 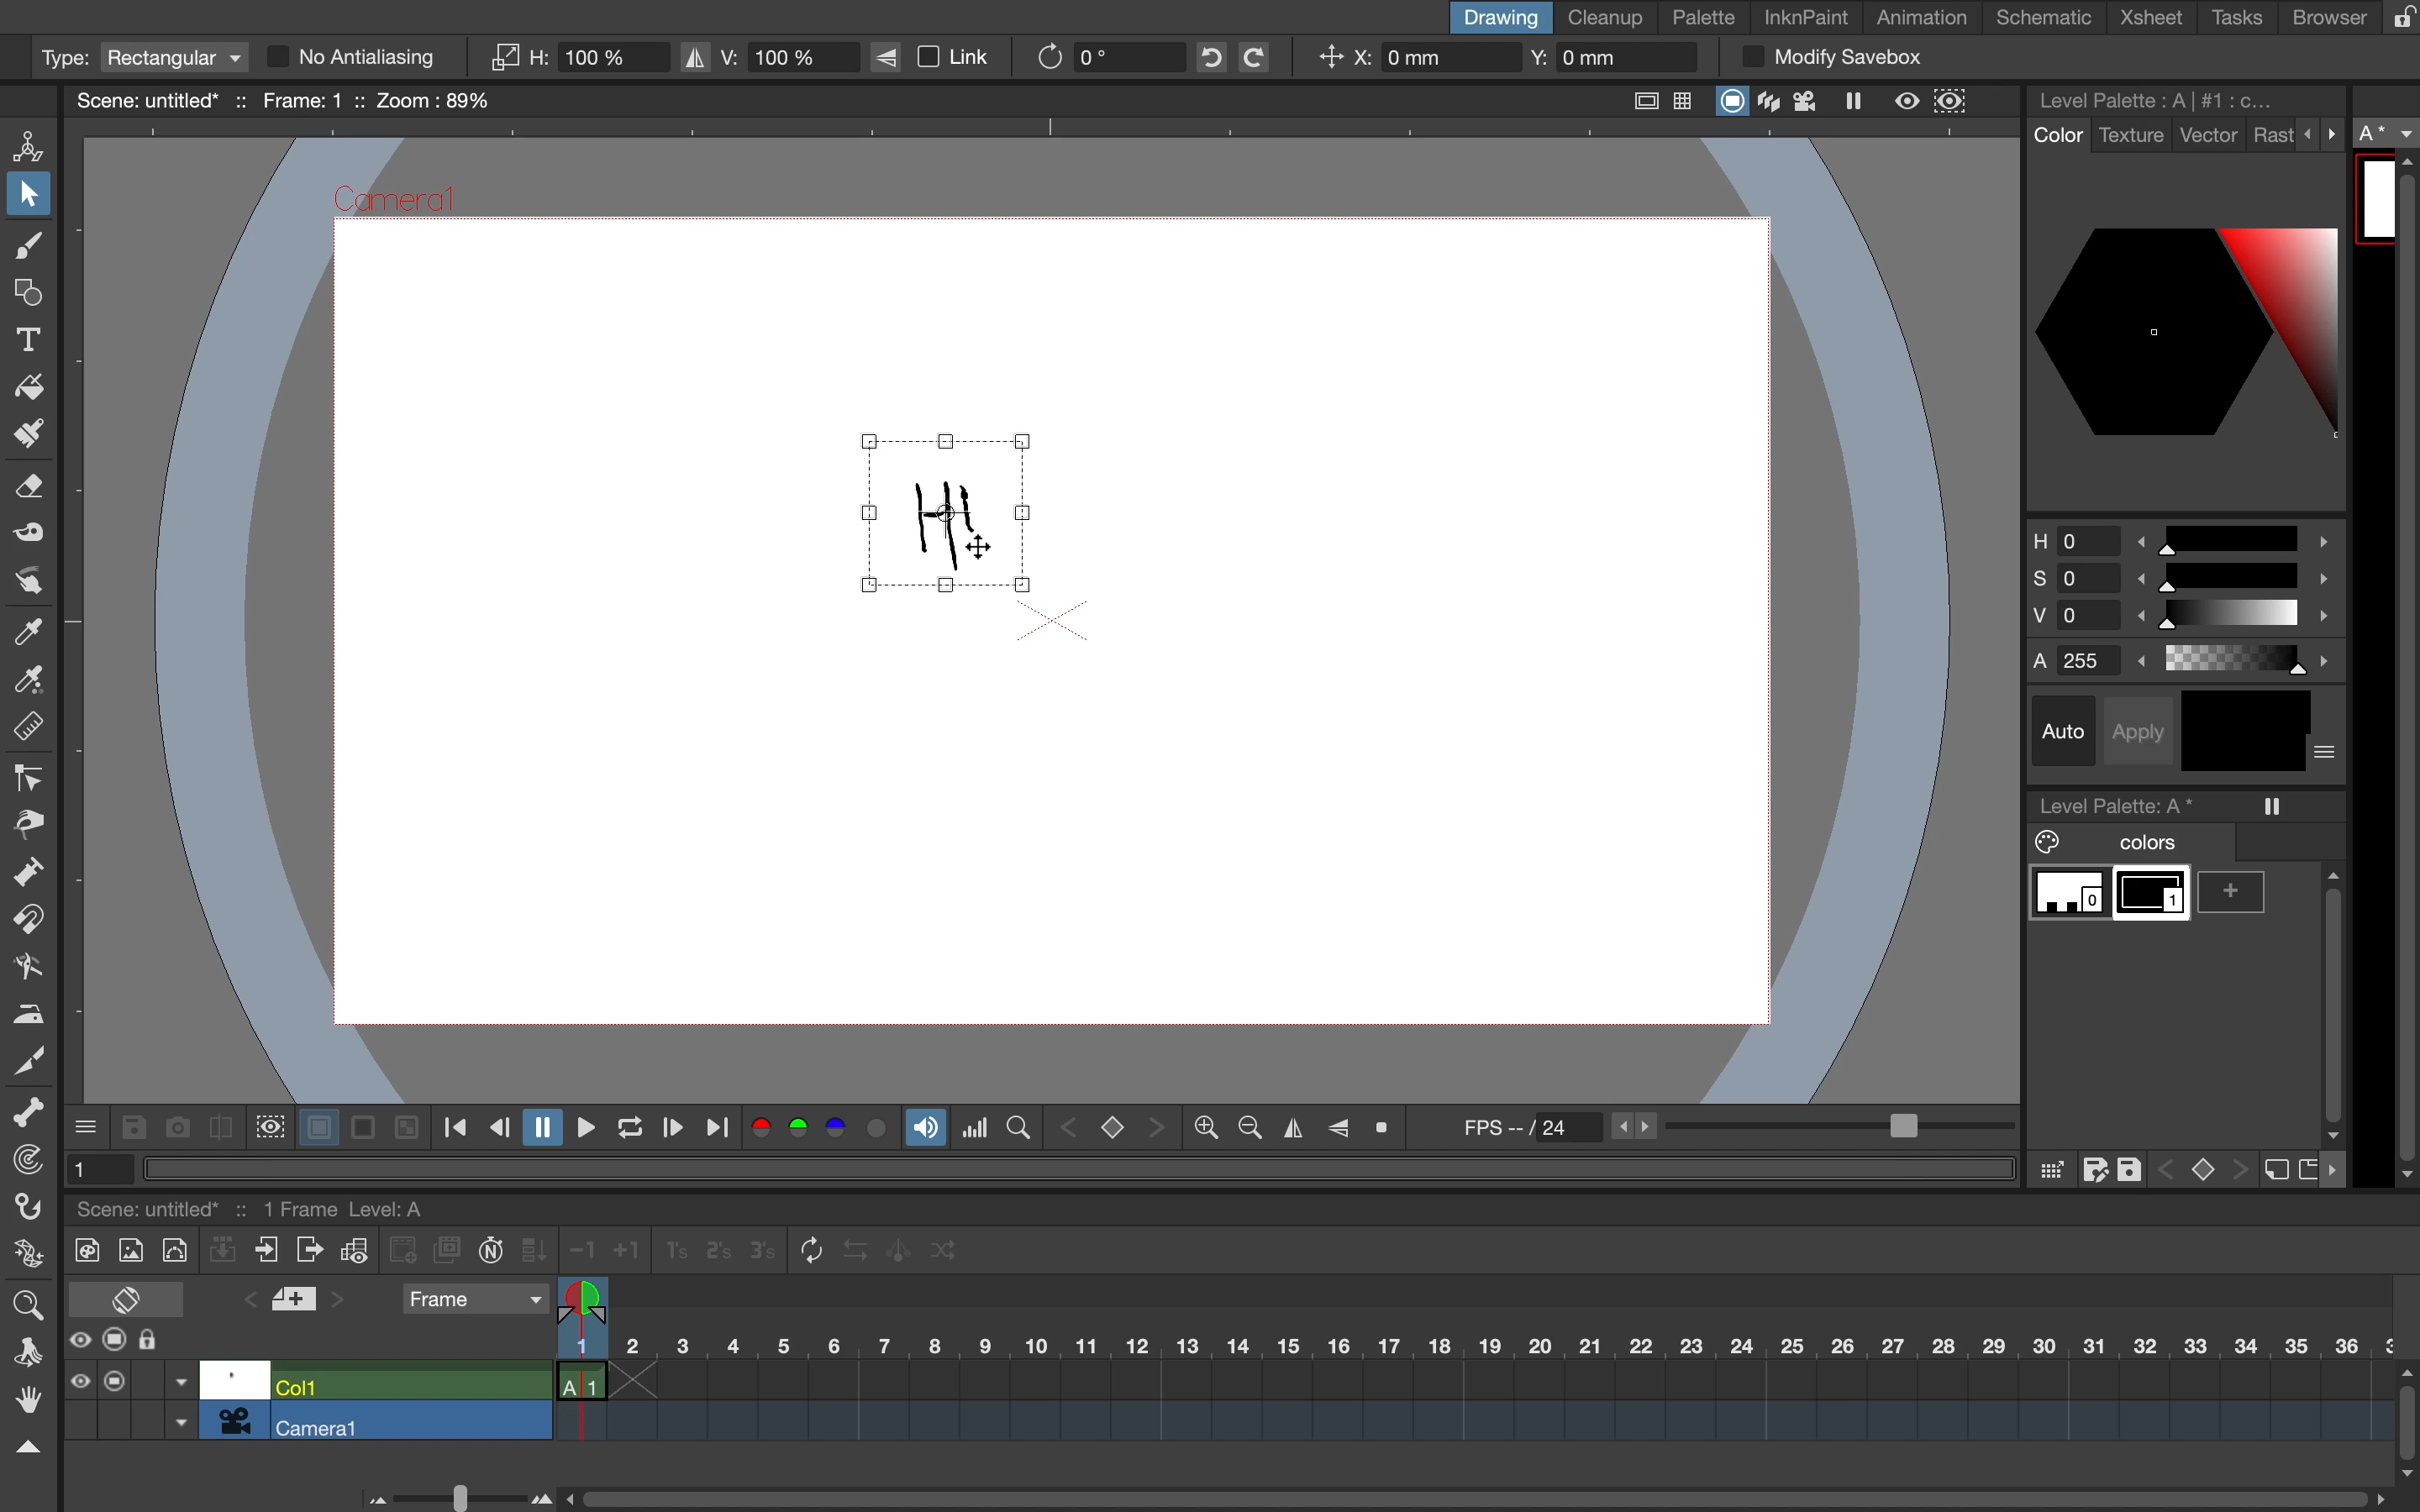 What do you see at coordinates (2340, 1170) in the screenshot?
I see `more options` at bounding box center [2340, 1170].